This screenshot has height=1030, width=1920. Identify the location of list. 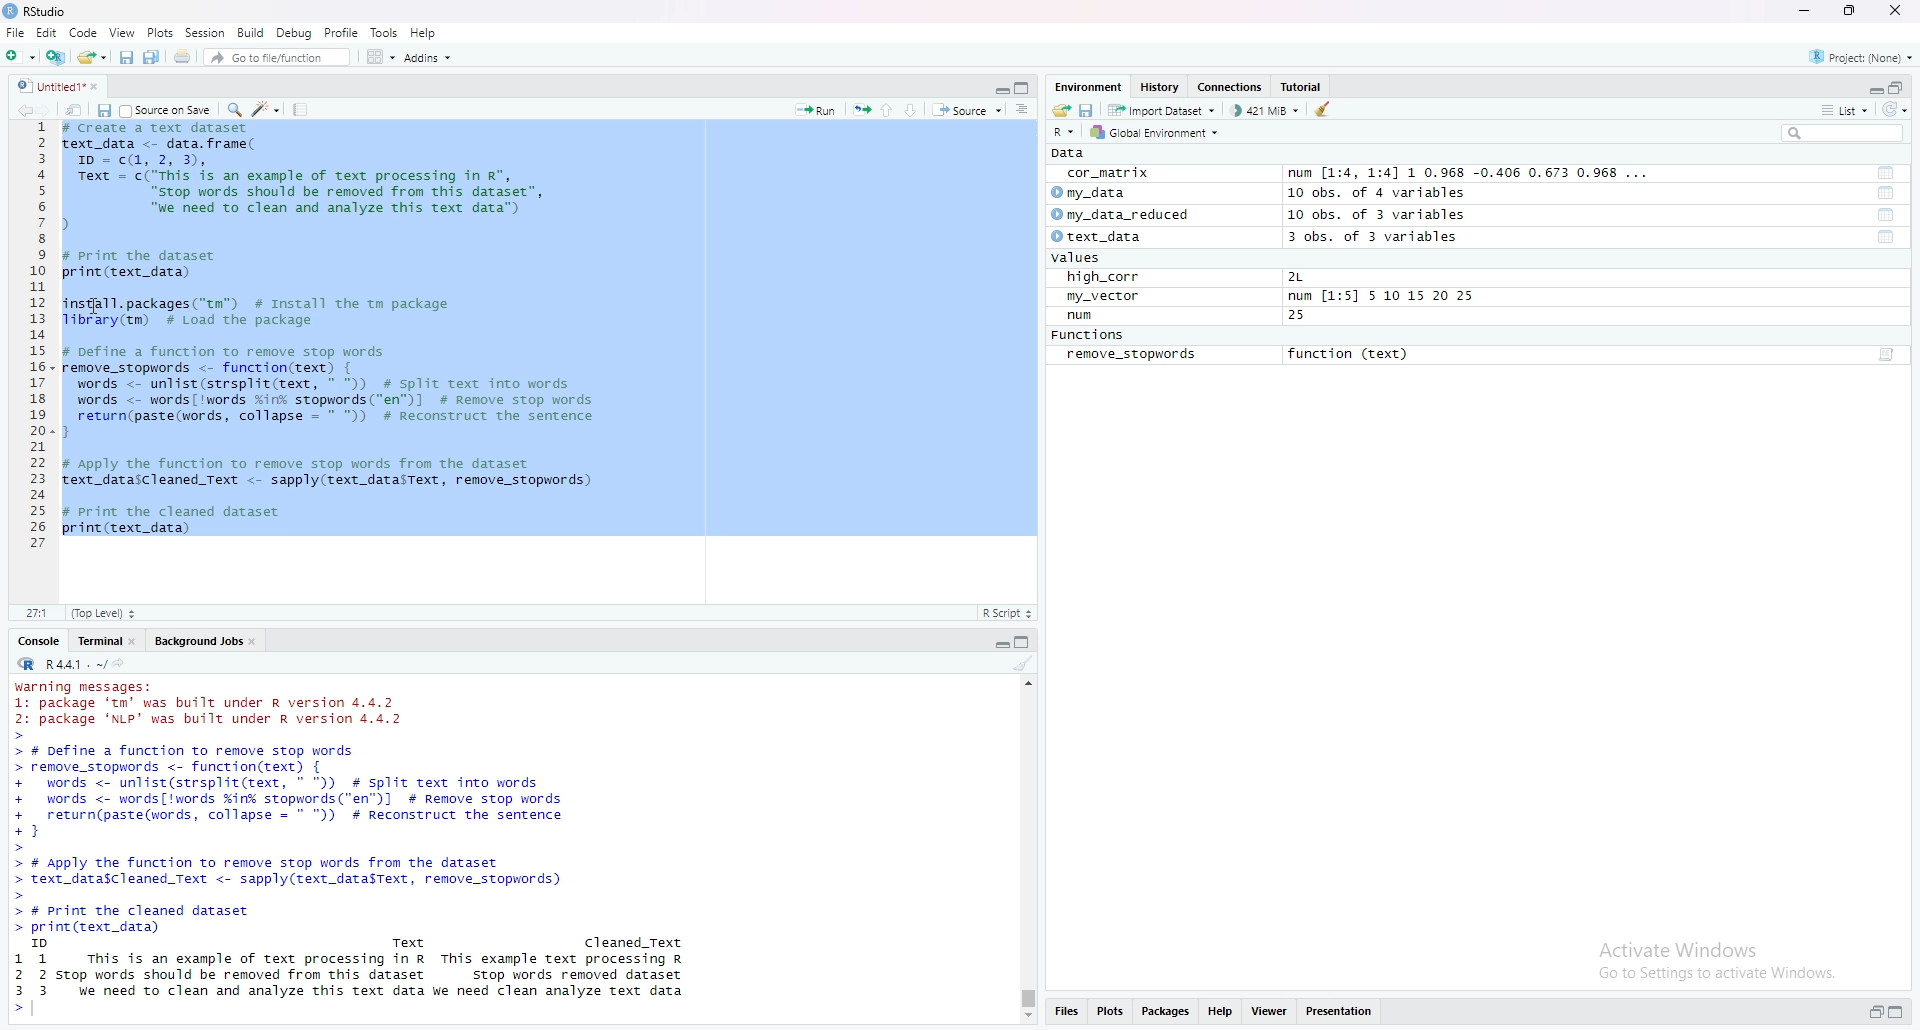
(1849, 111).